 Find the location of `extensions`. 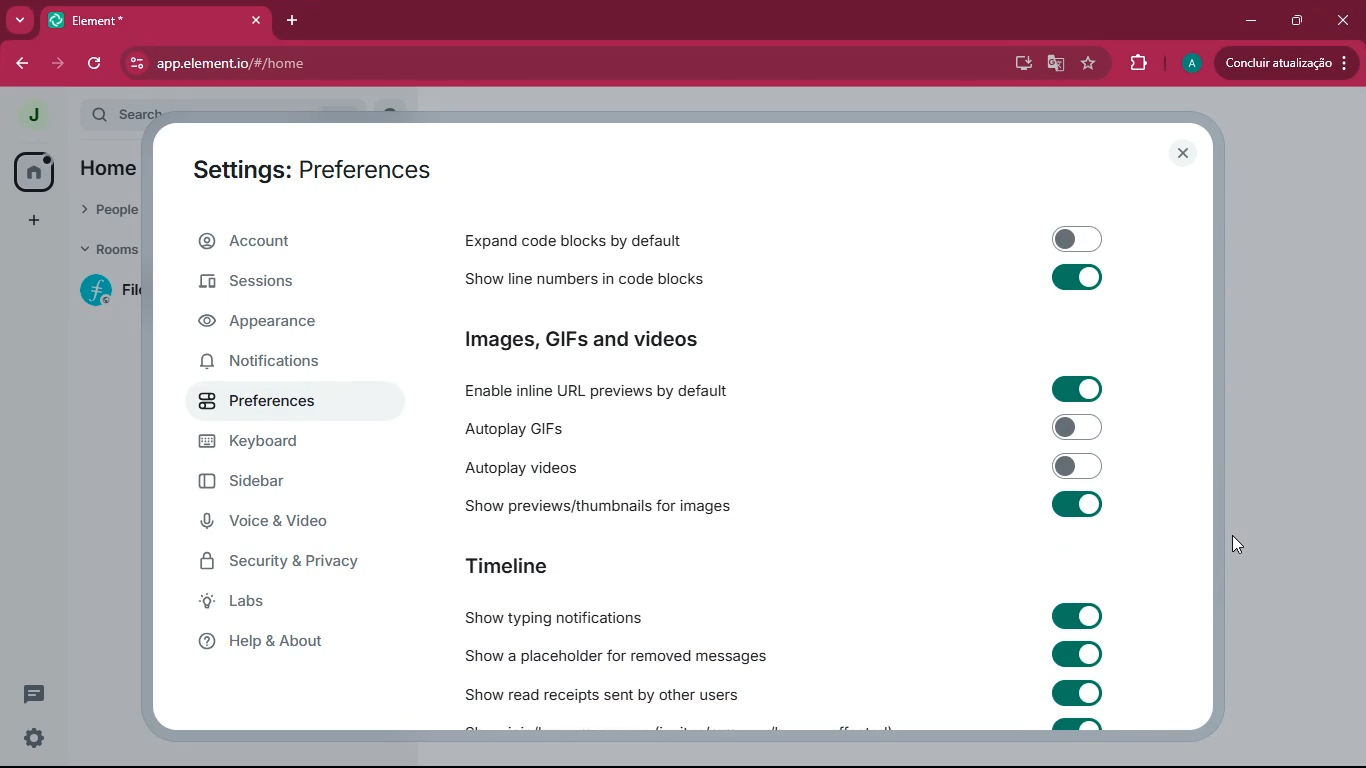

extensions is located at coordinates (1139, 63).